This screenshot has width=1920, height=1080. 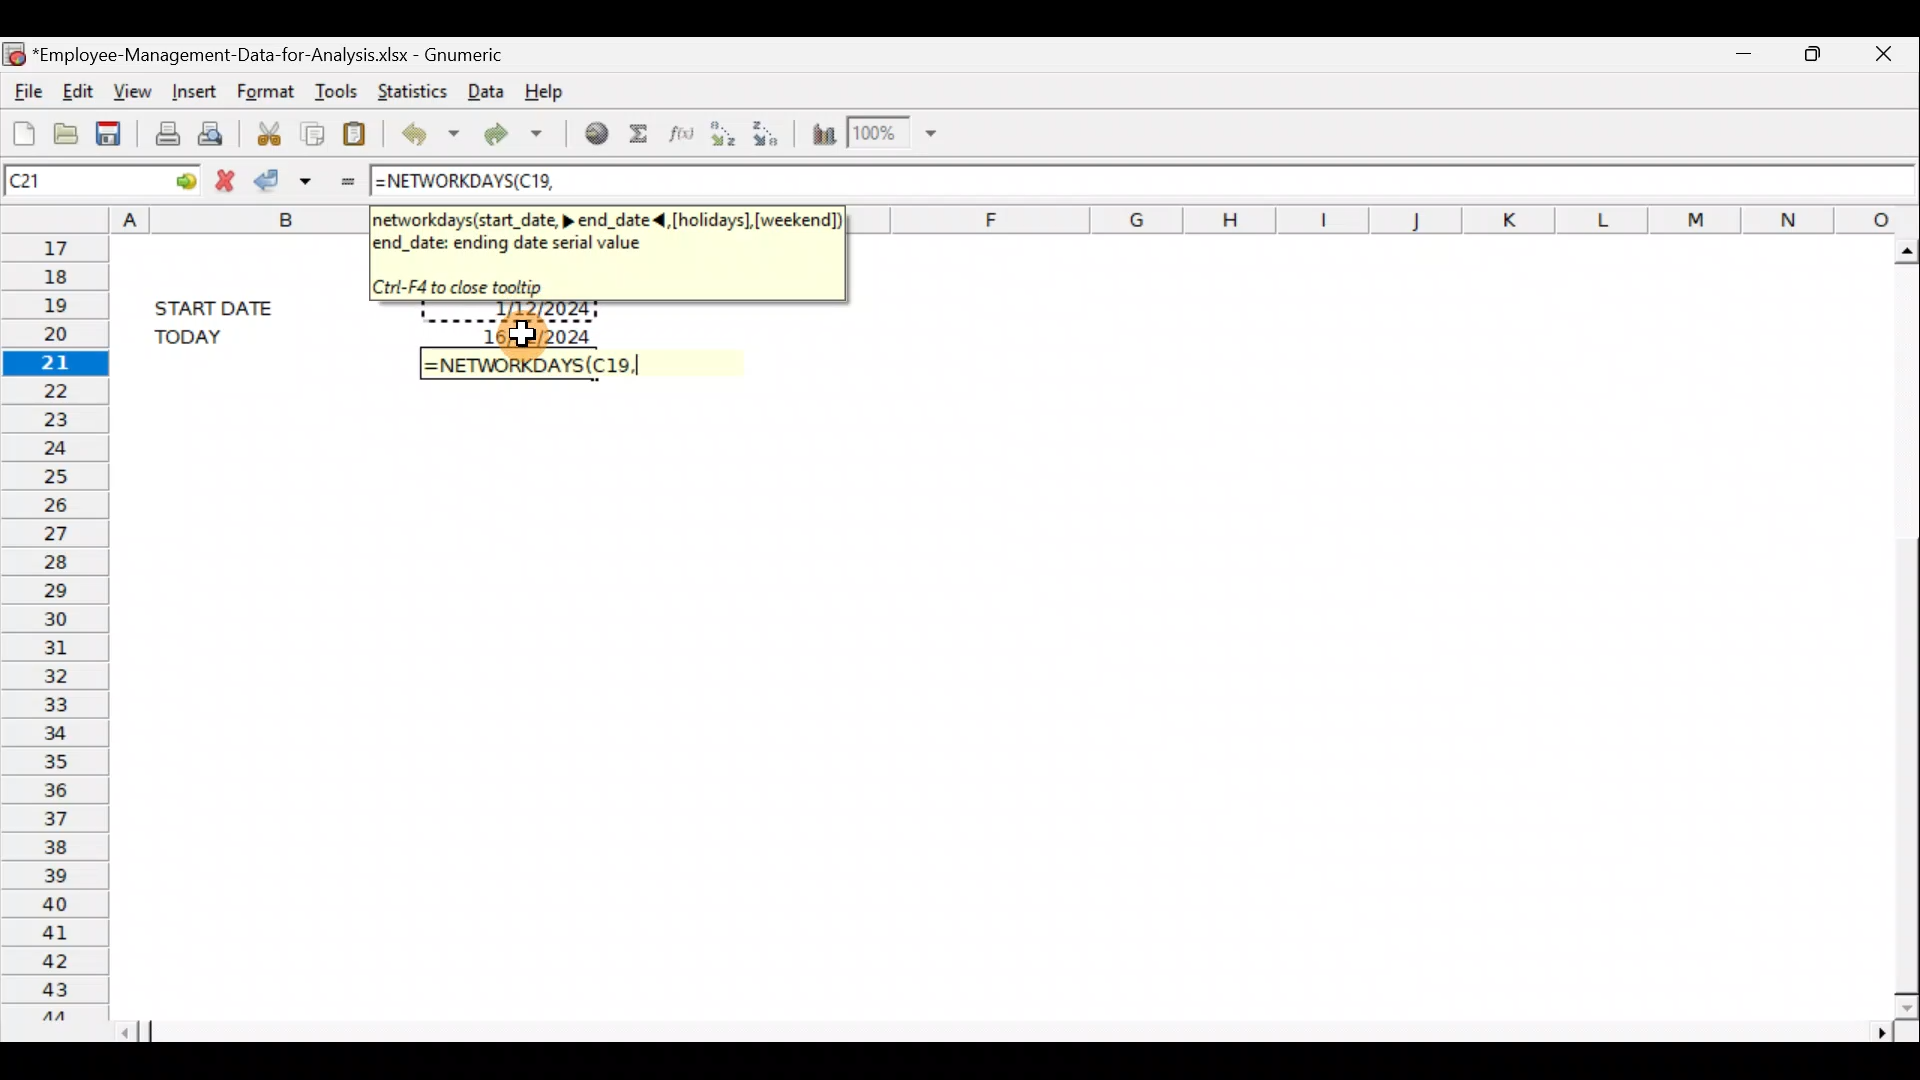 What do you see at coordinates (64, 130) in the screenshot?
I see `Open a file` at bounding box center [64, 130].